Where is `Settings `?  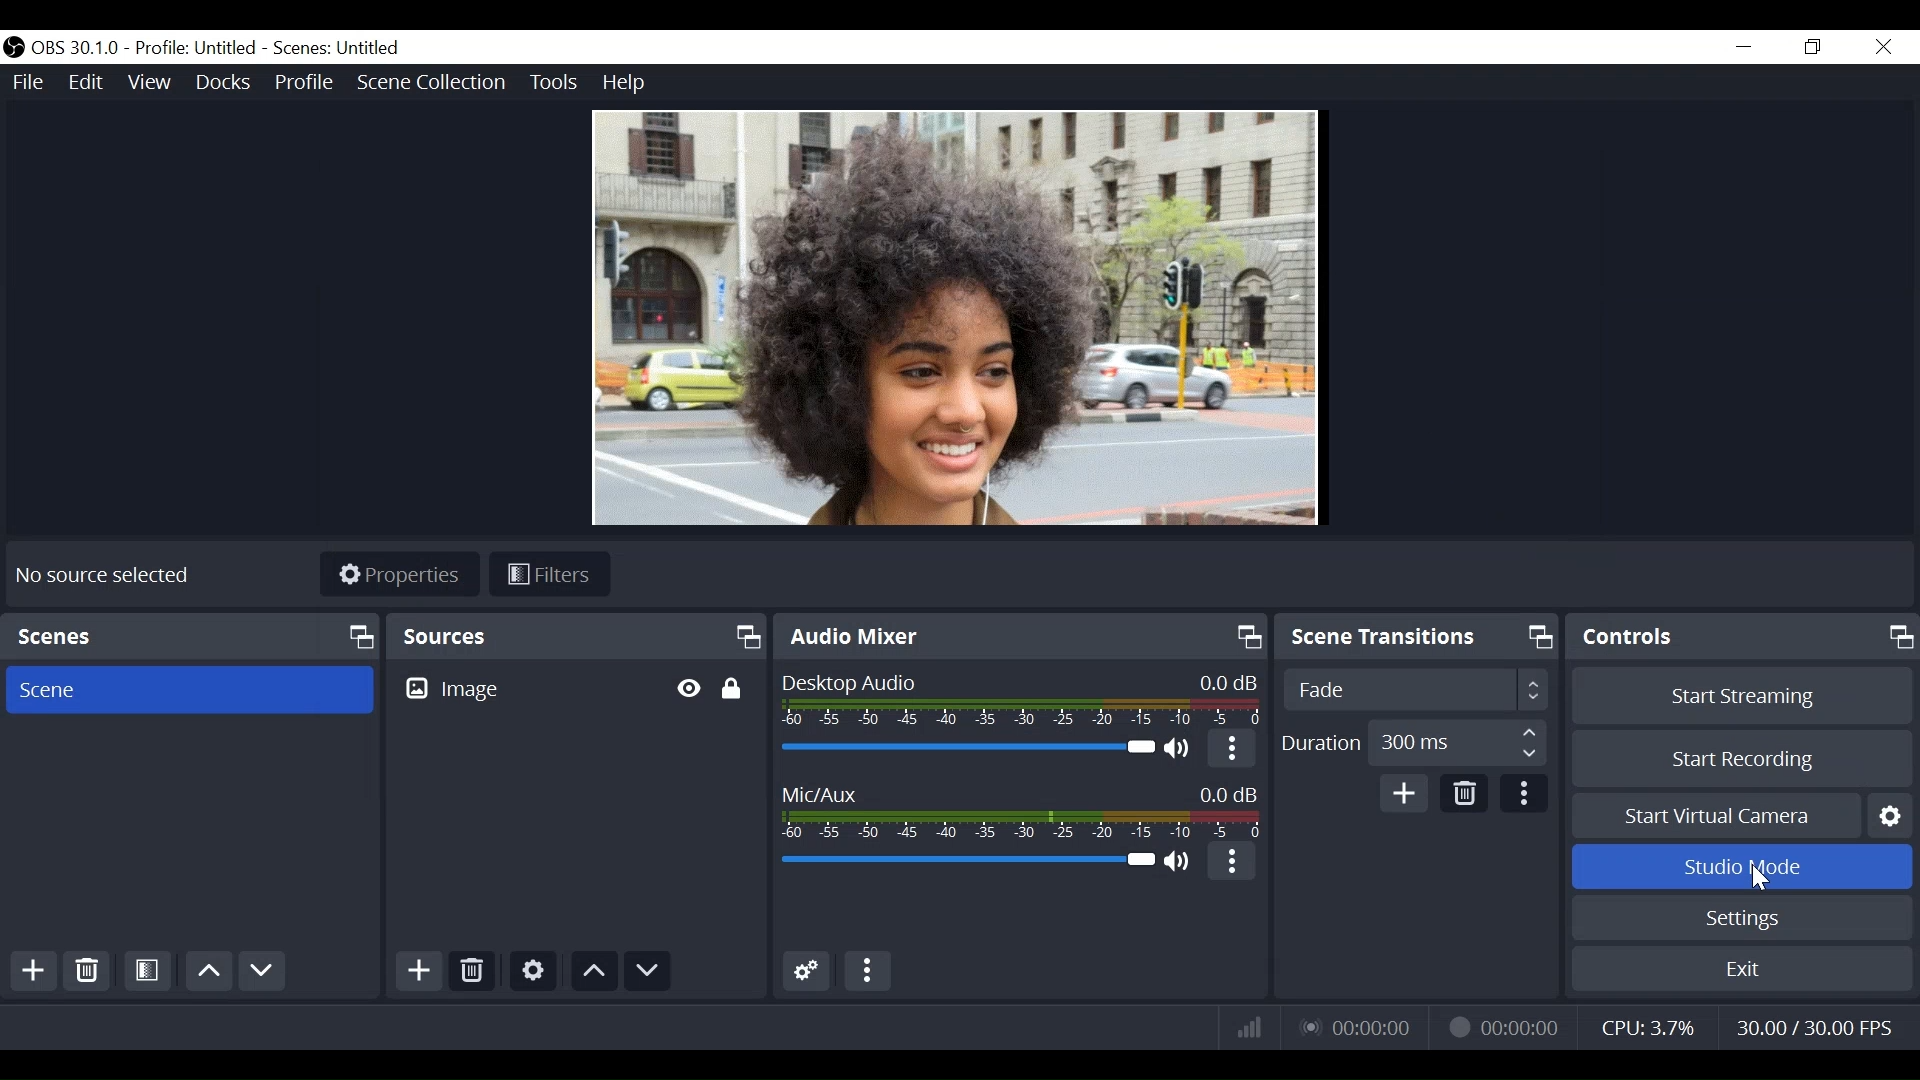
Settings  is located at coordinates (1741, 916).